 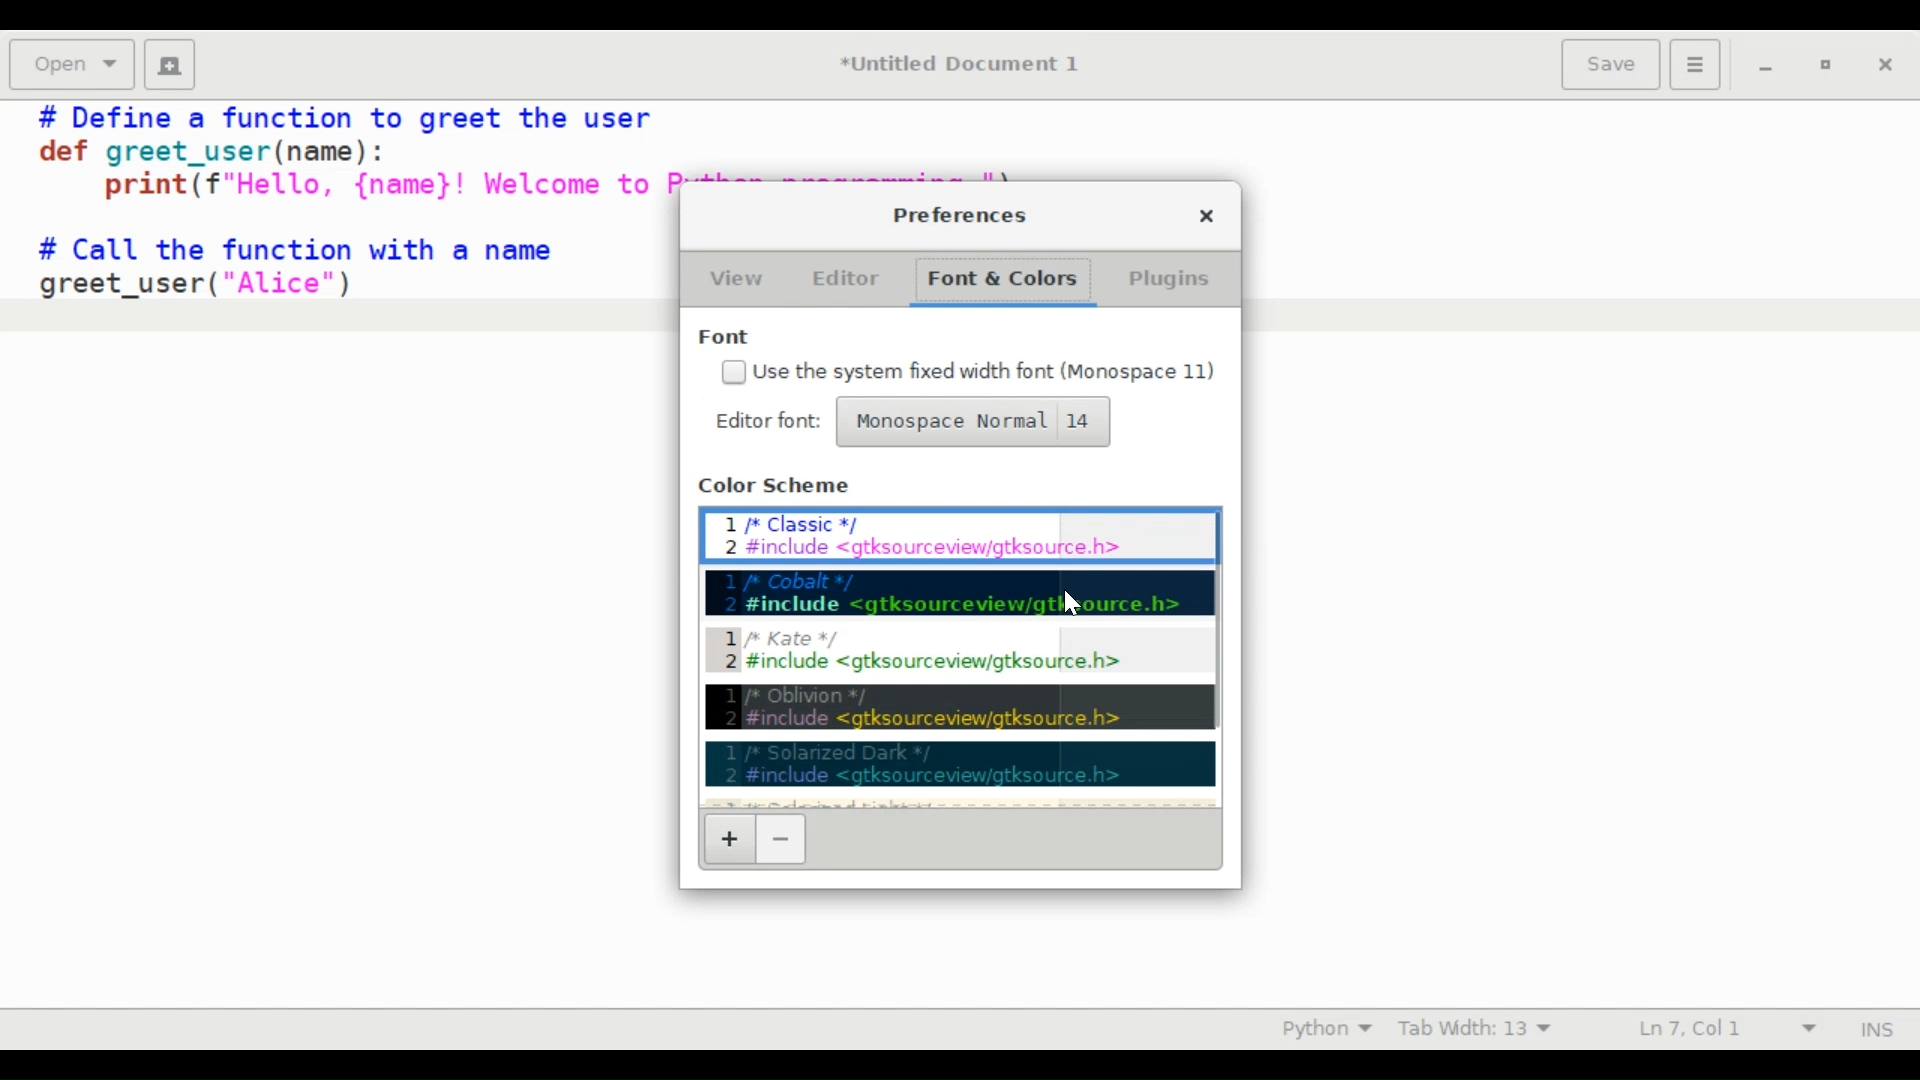 I want to click on Restore, so click(x=1824, y=65).